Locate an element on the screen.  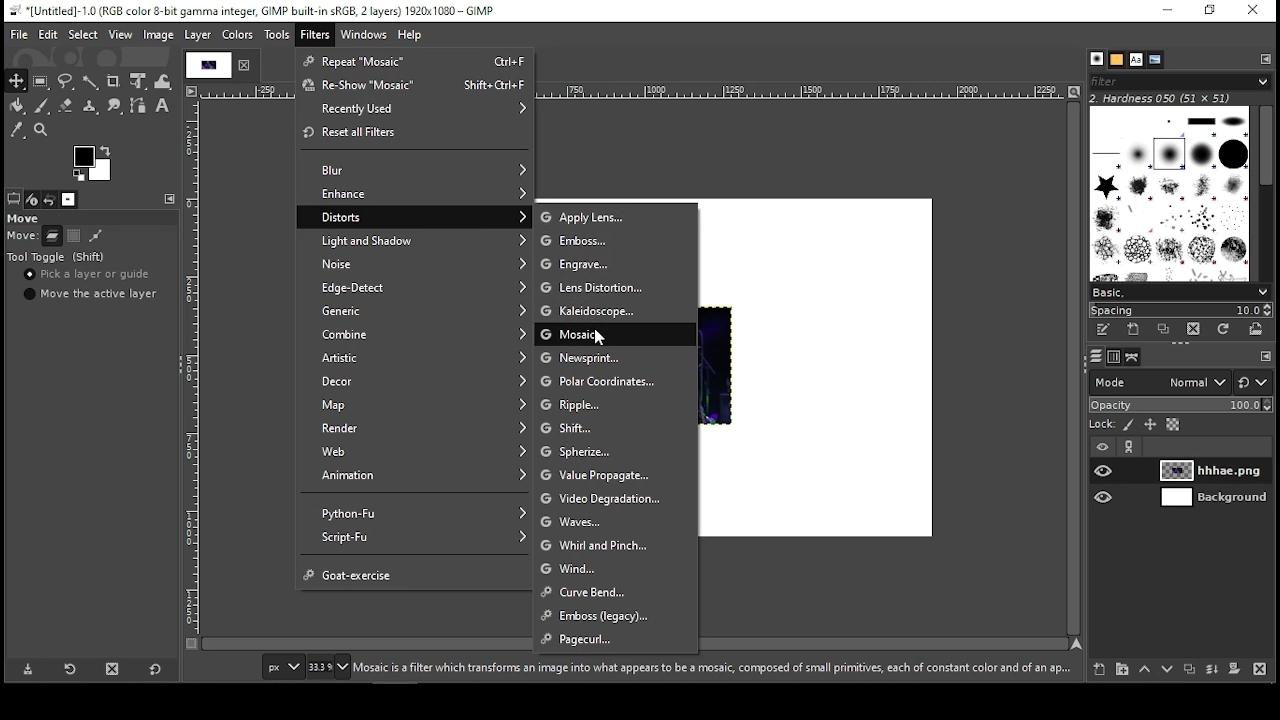
recently used is located at coordinates (412, 109).